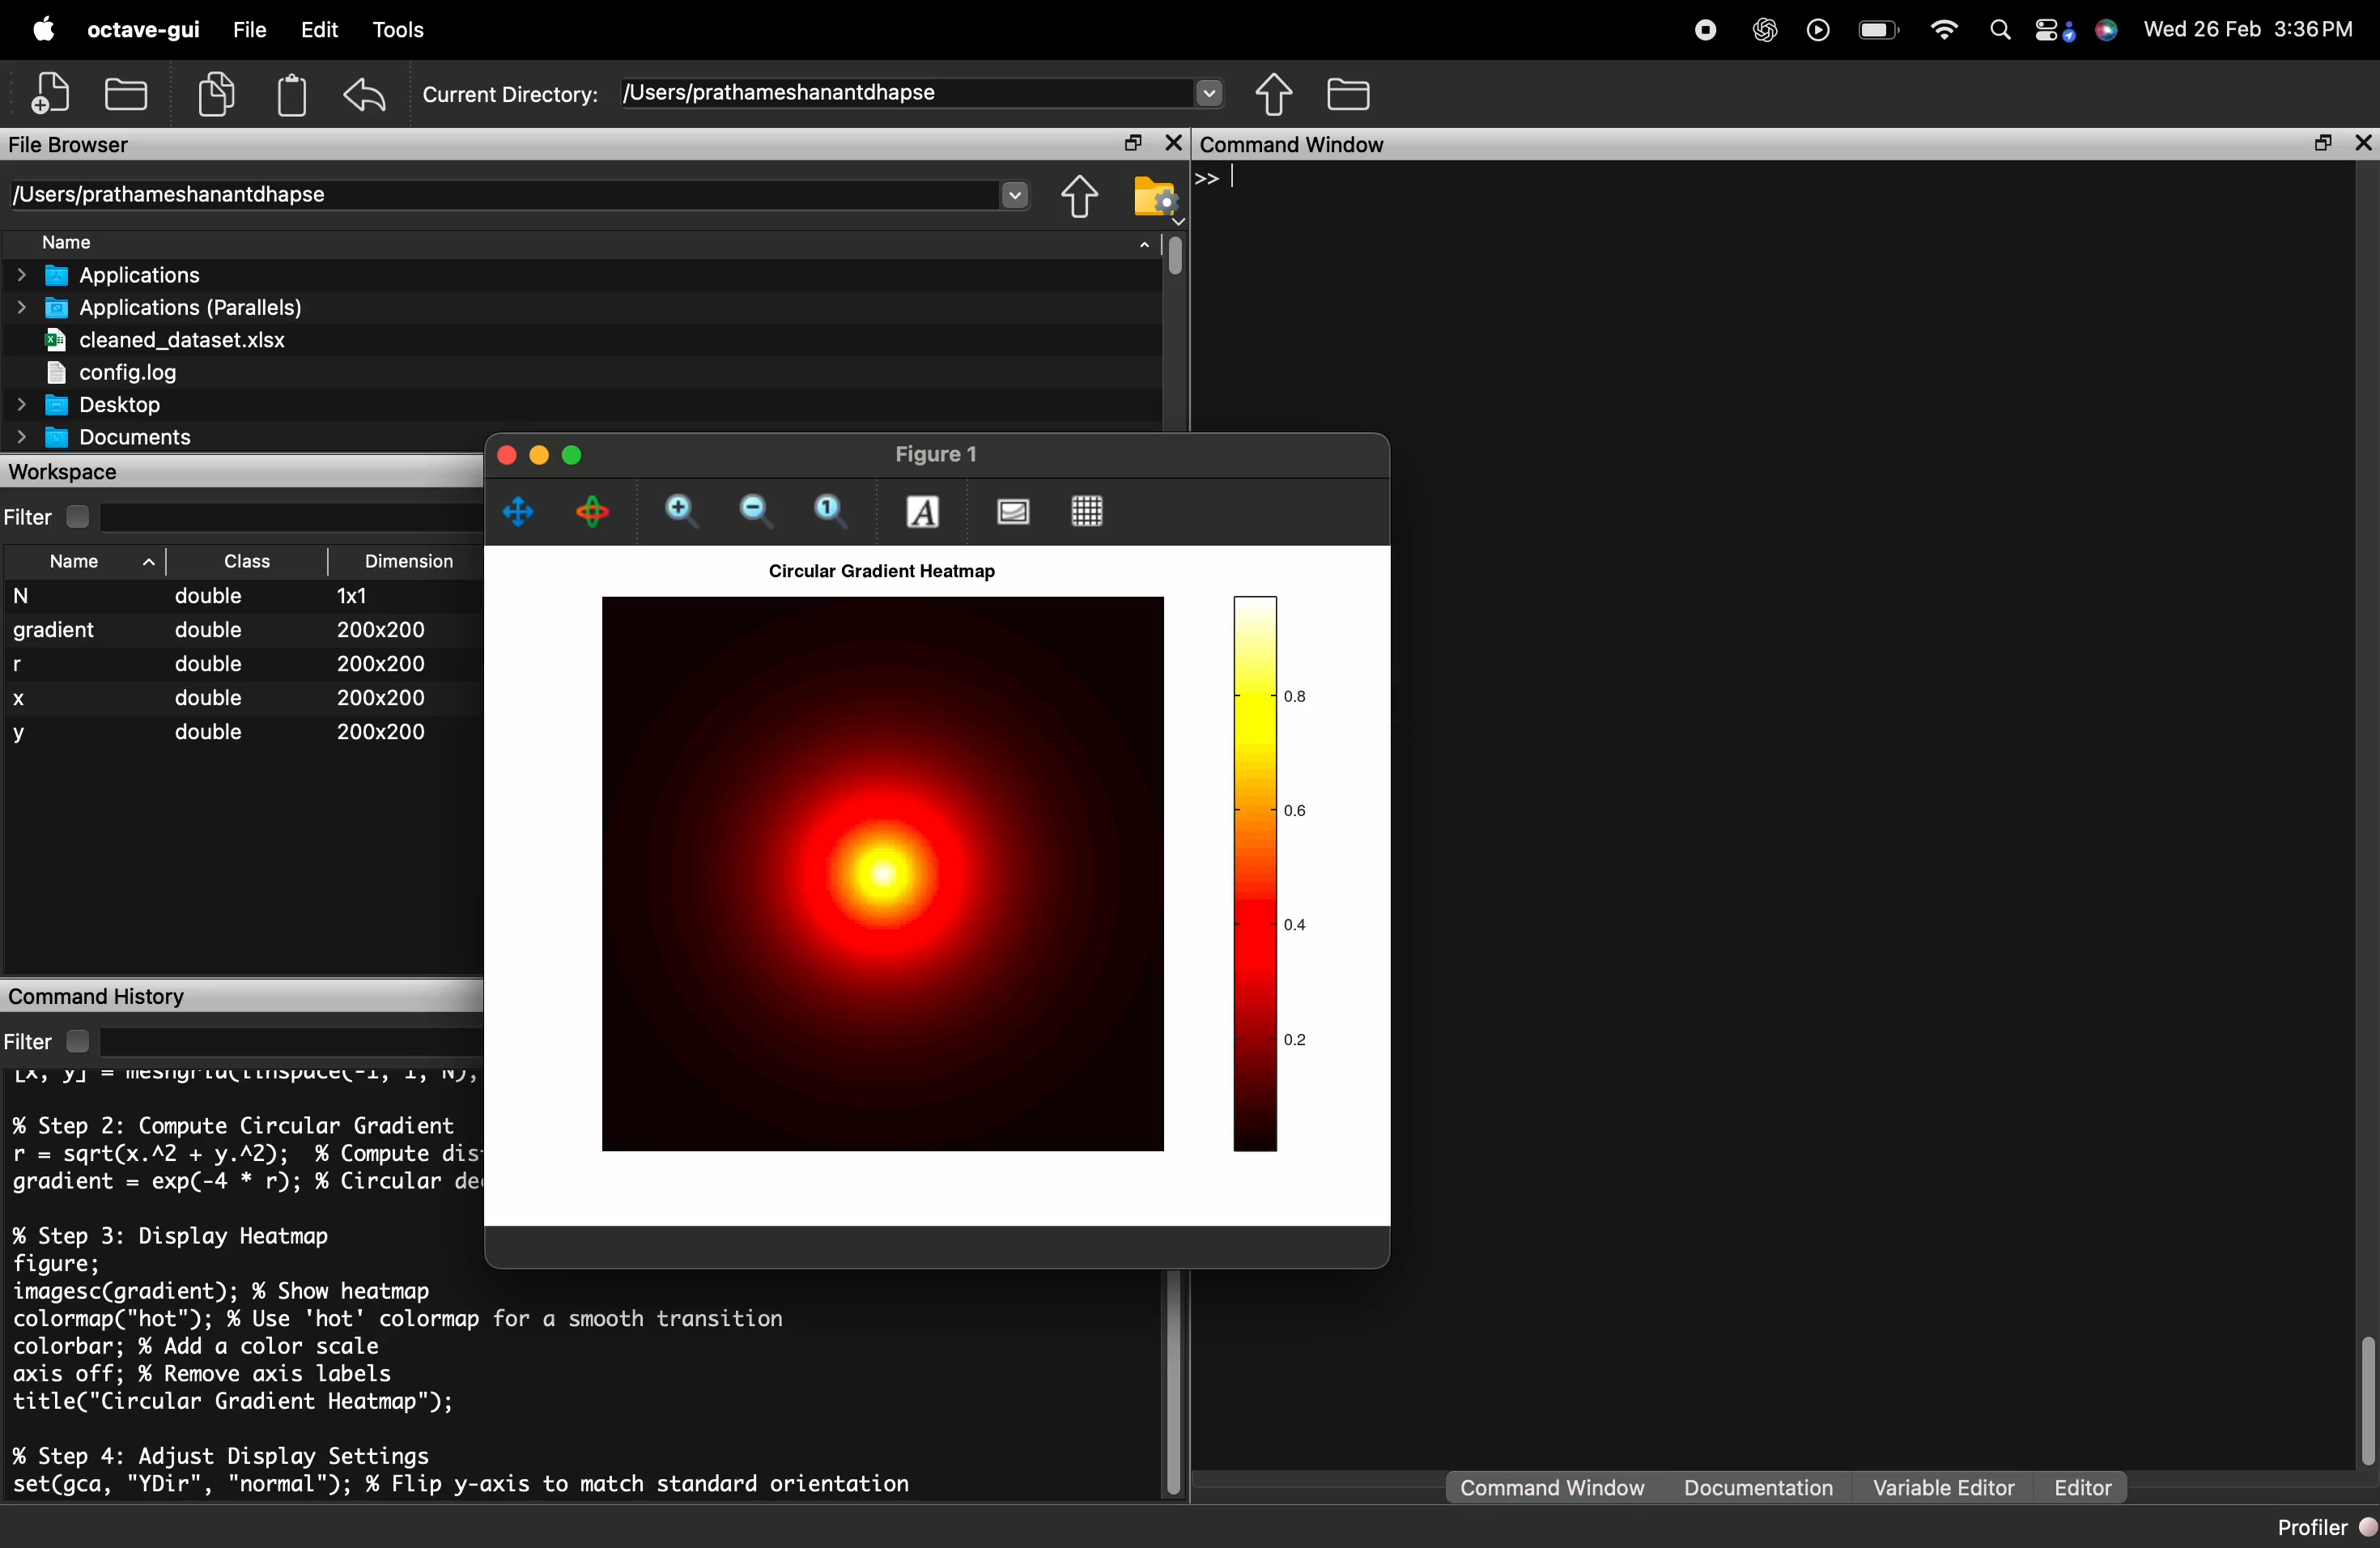 The image size is (2380, 1548). I want to click on Image, so click(881, 874).